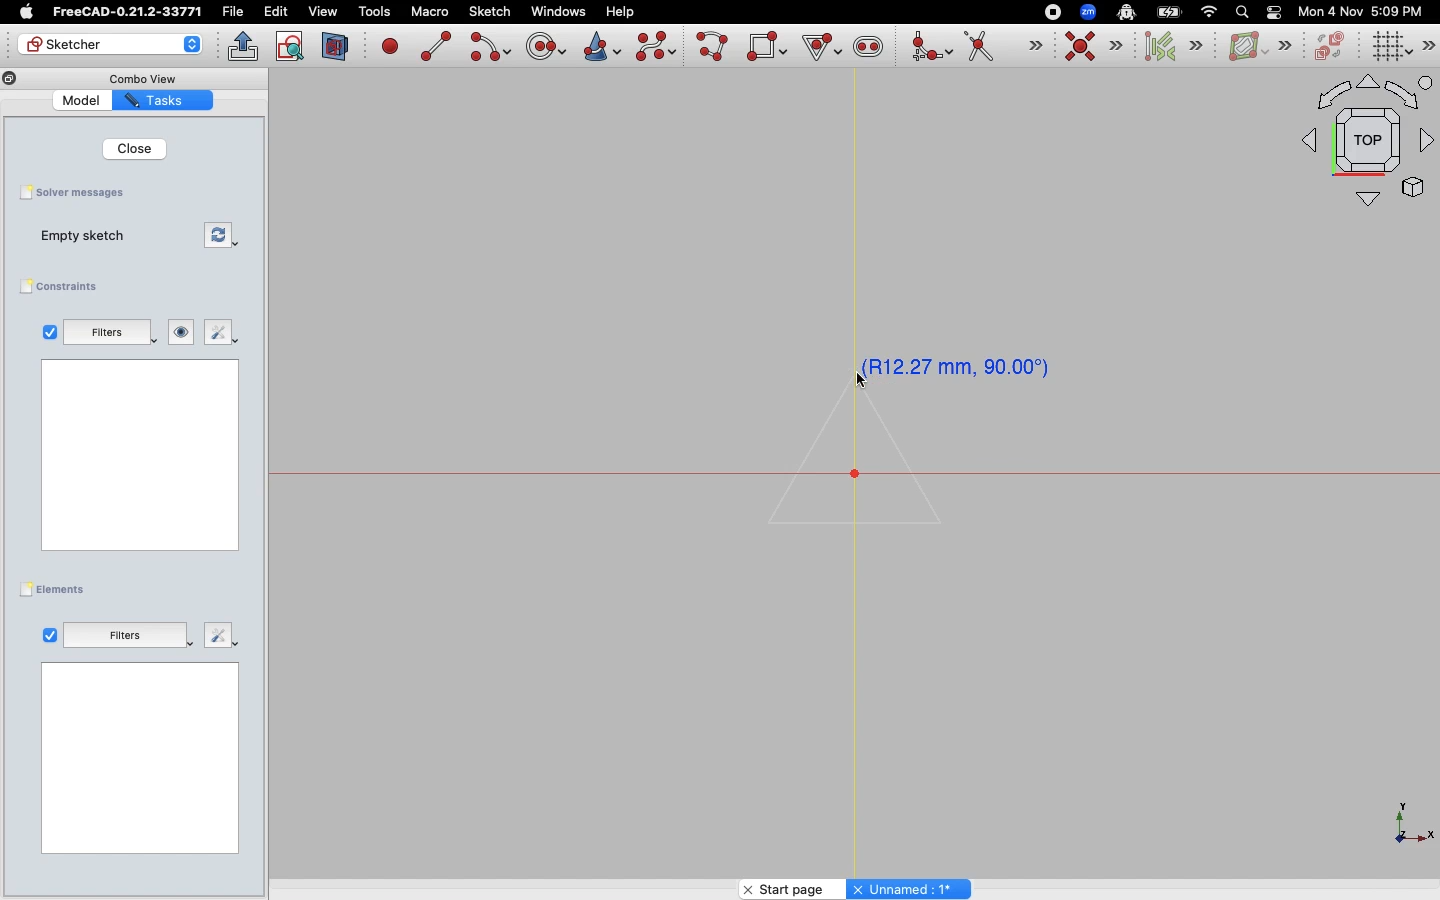 This screenshot has height=900, width=1440. What do you see at coordinates (374, 13) in the screenshot?
I see `Tools` at bounding box center [374, 13].